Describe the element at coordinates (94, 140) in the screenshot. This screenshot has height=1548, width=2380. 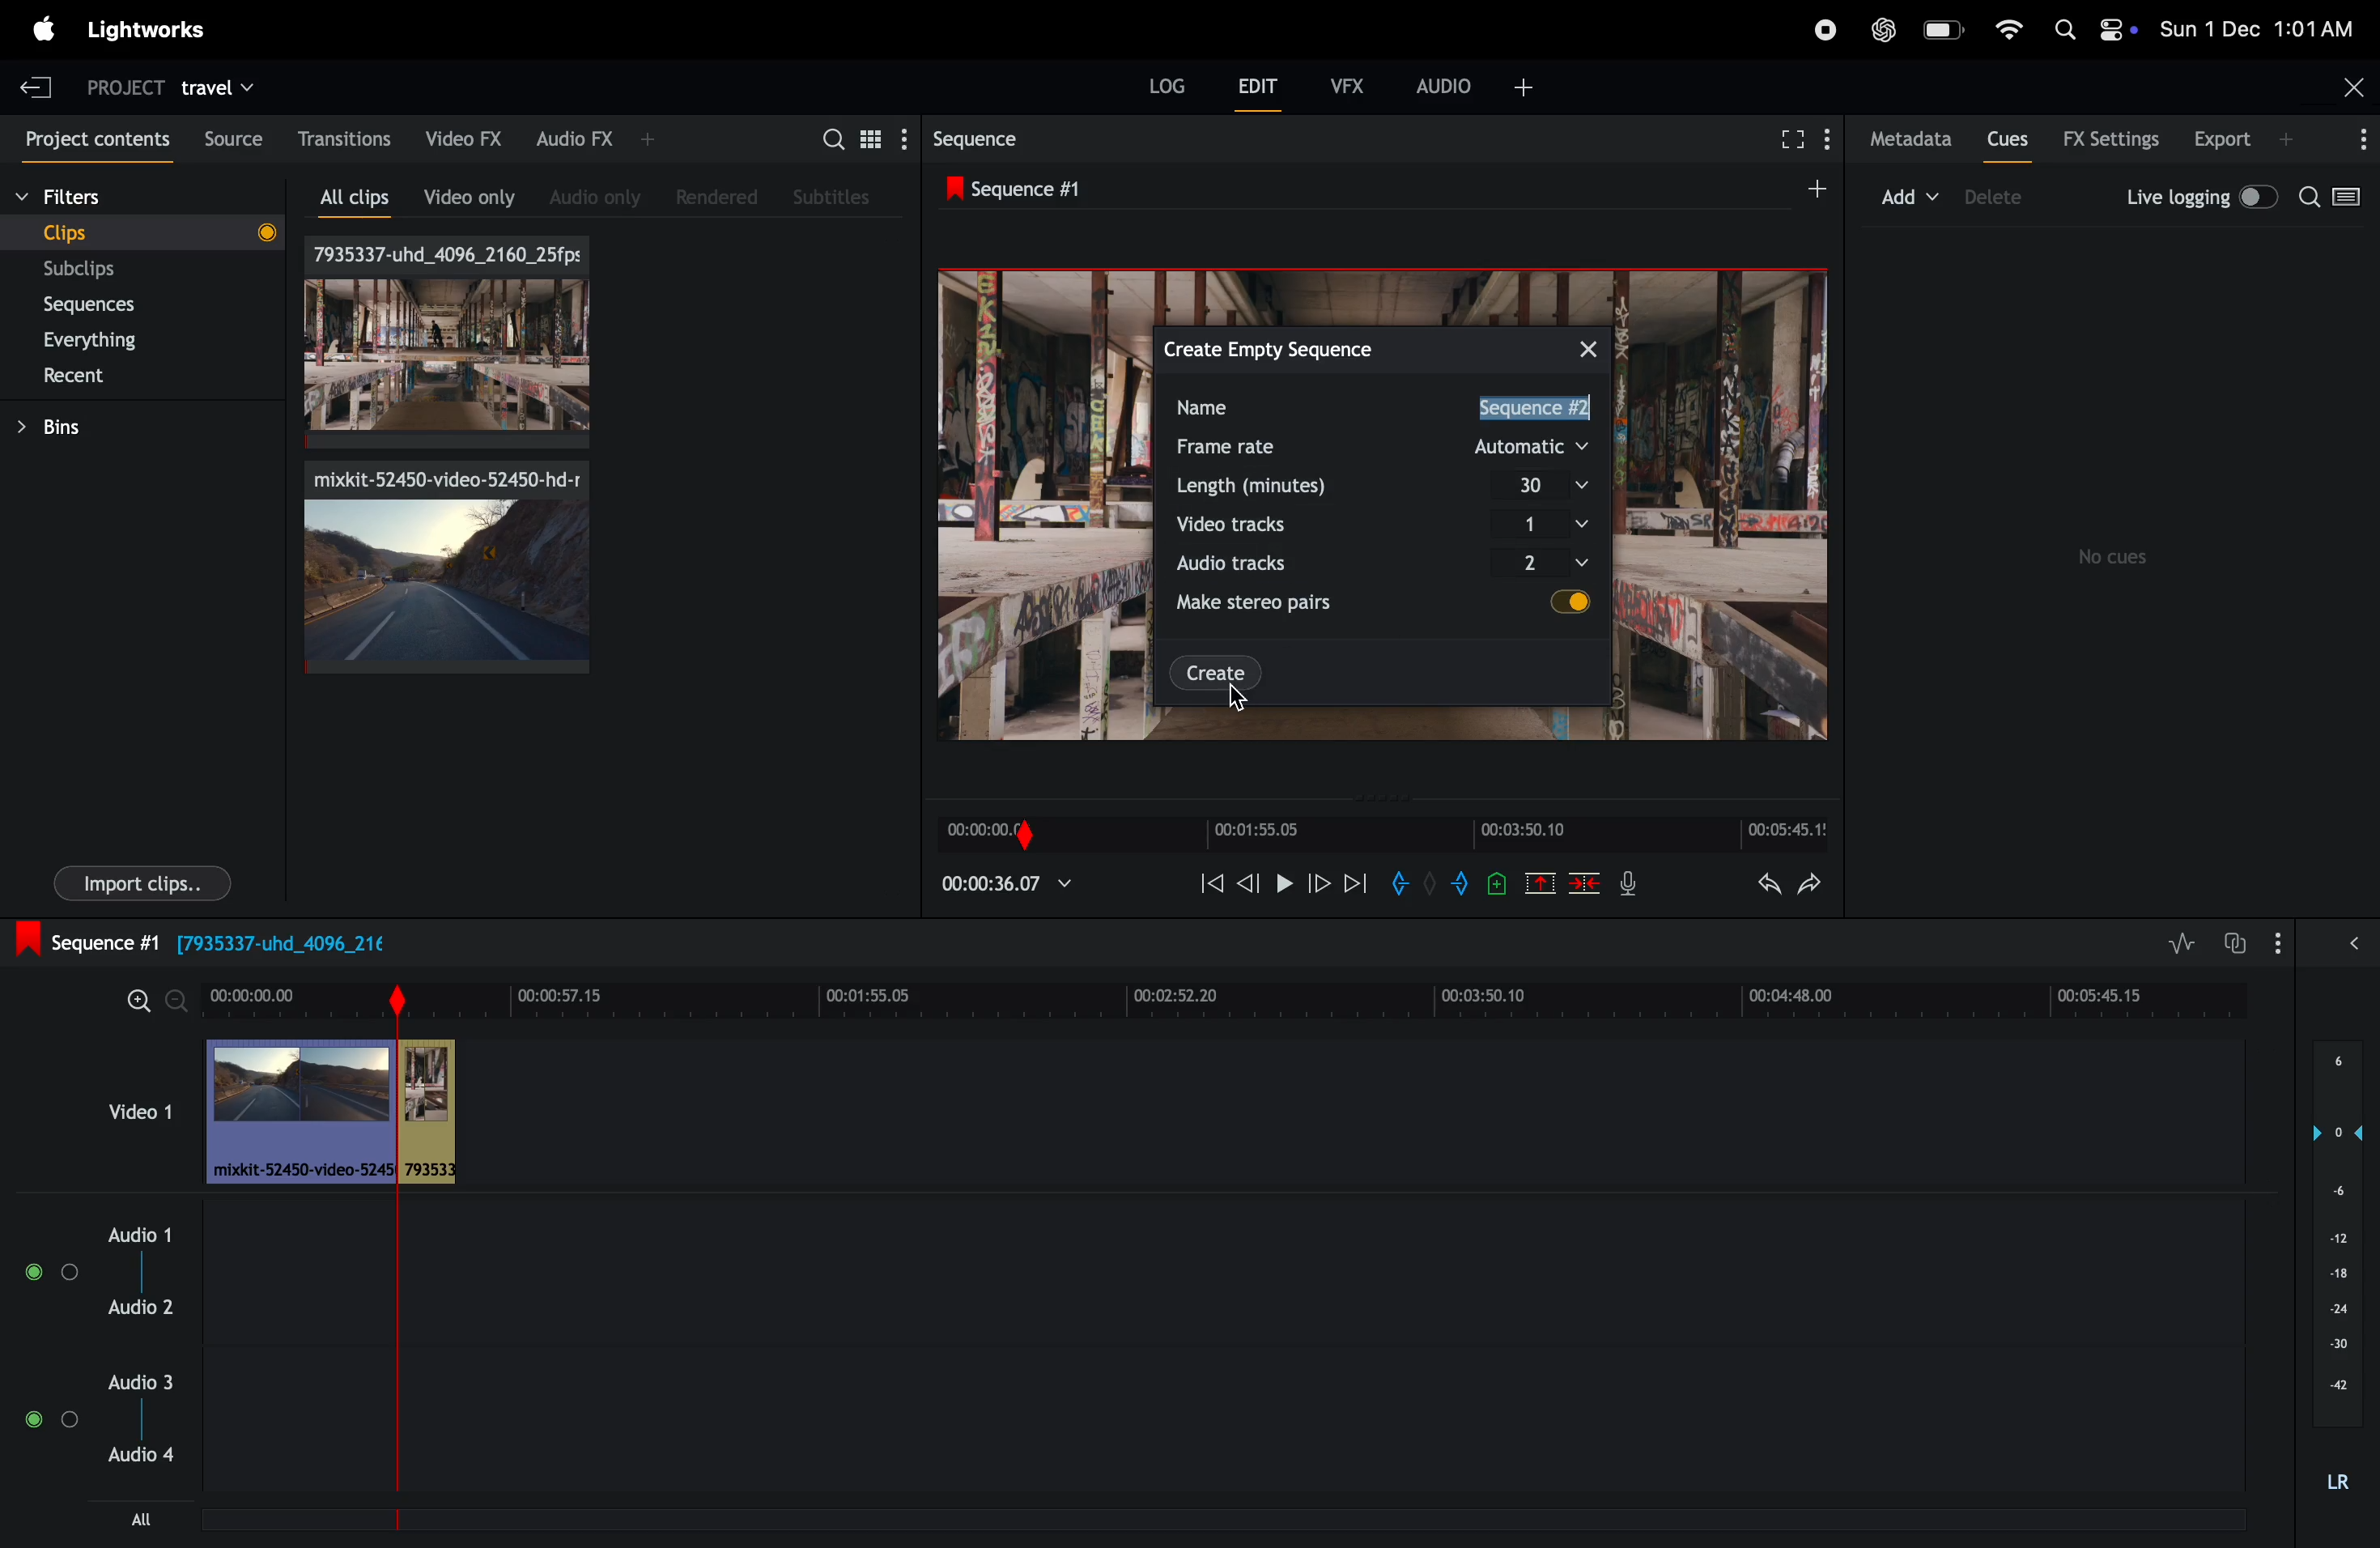
I see `project contents` at that location.